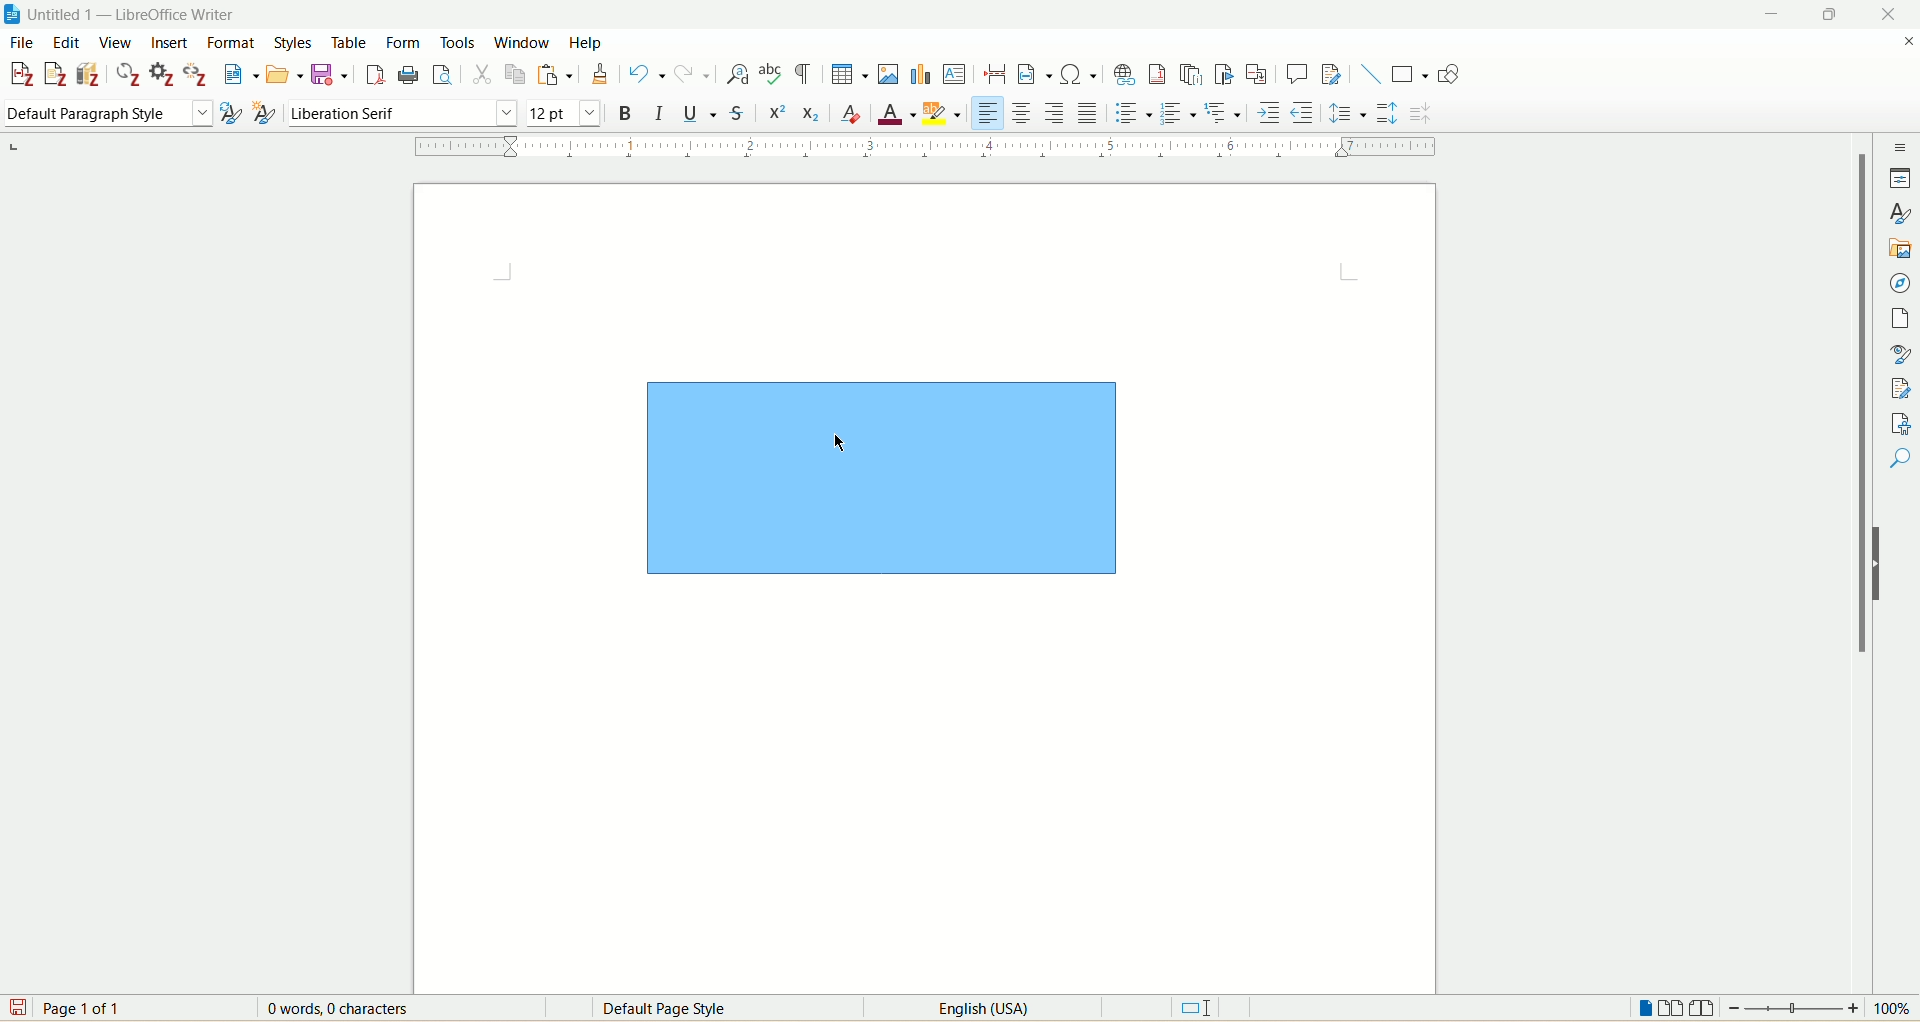 This screenshot has width=1920, height=1022. Describe the element at coordinates (481, 72) in the screenshot. I see `cut` at that location.